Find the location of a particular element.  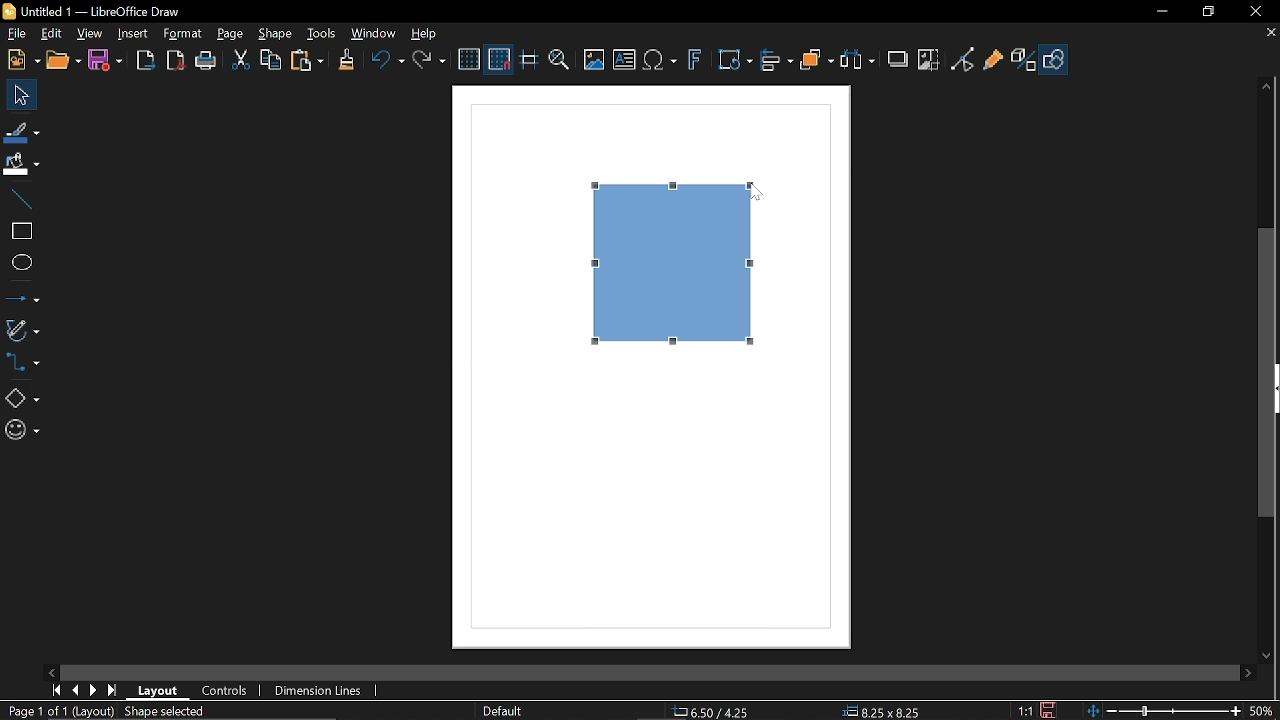

Symbol shapes is located at coordinates (20, 432).